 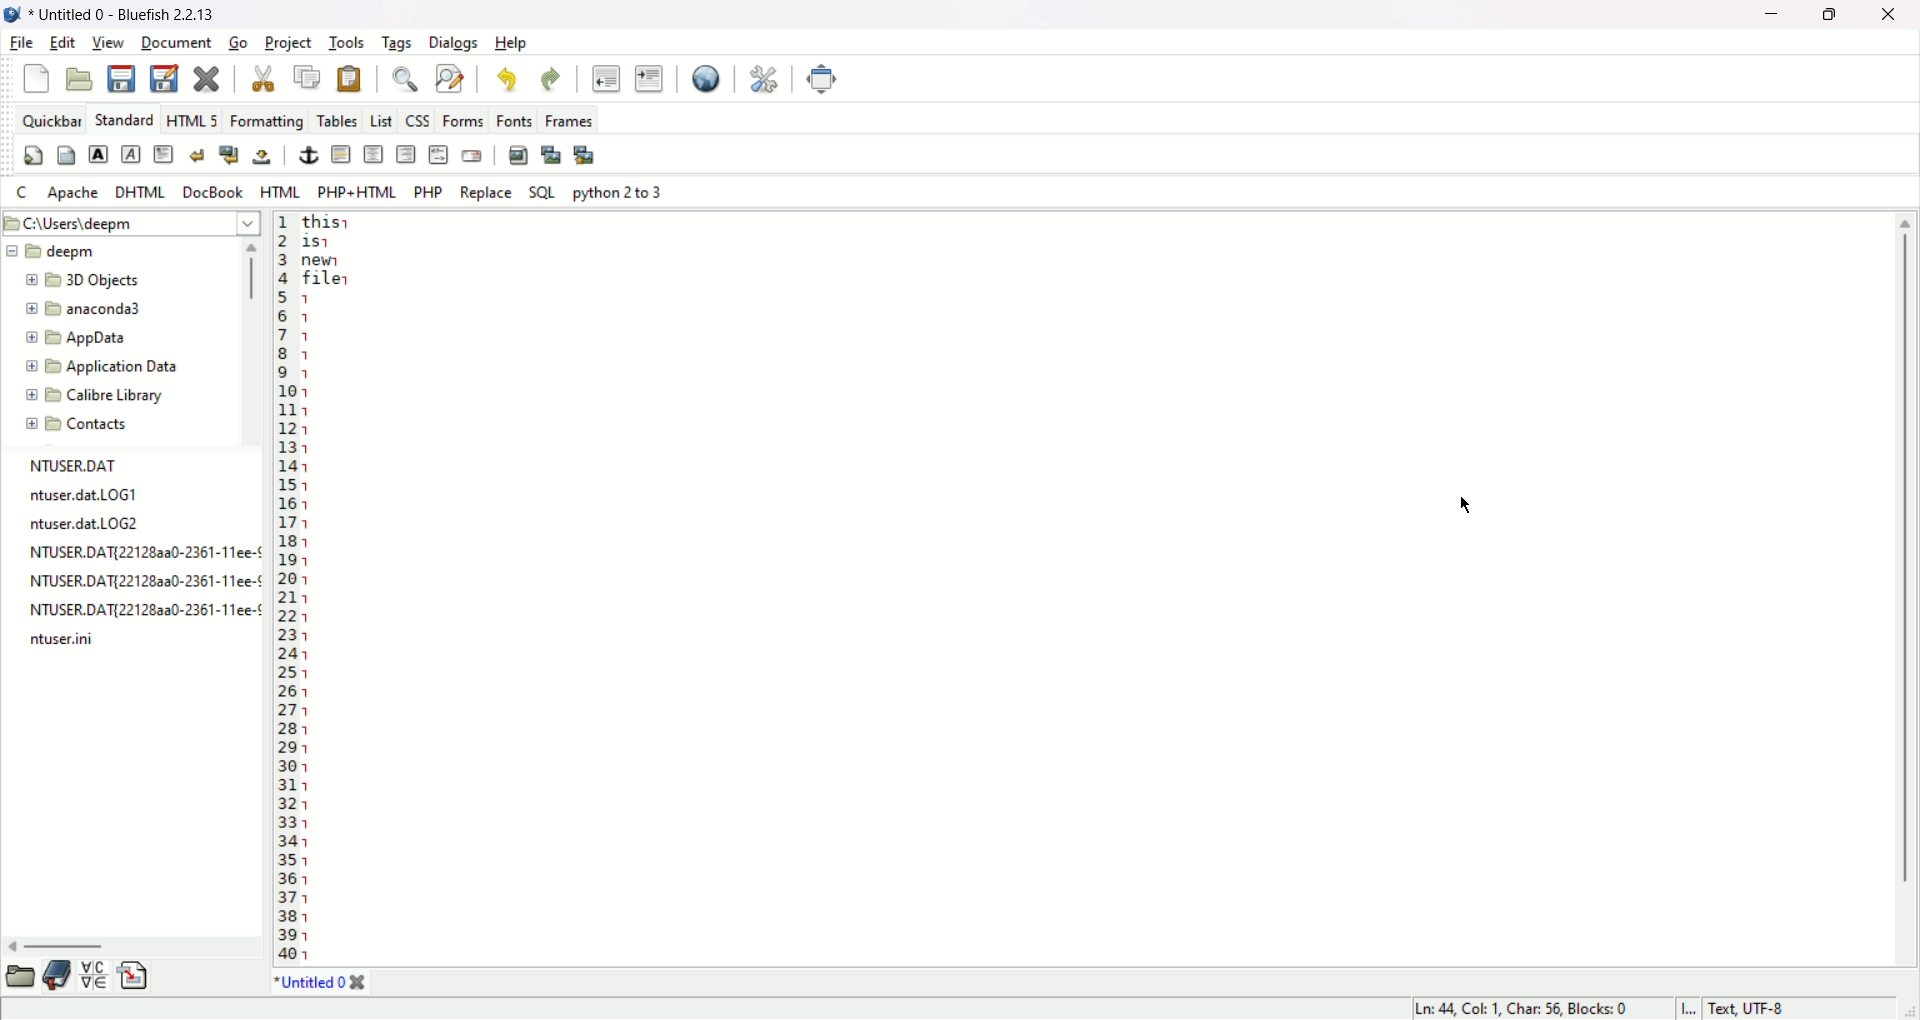 I want to click on frames, so click(x=567, y=120).